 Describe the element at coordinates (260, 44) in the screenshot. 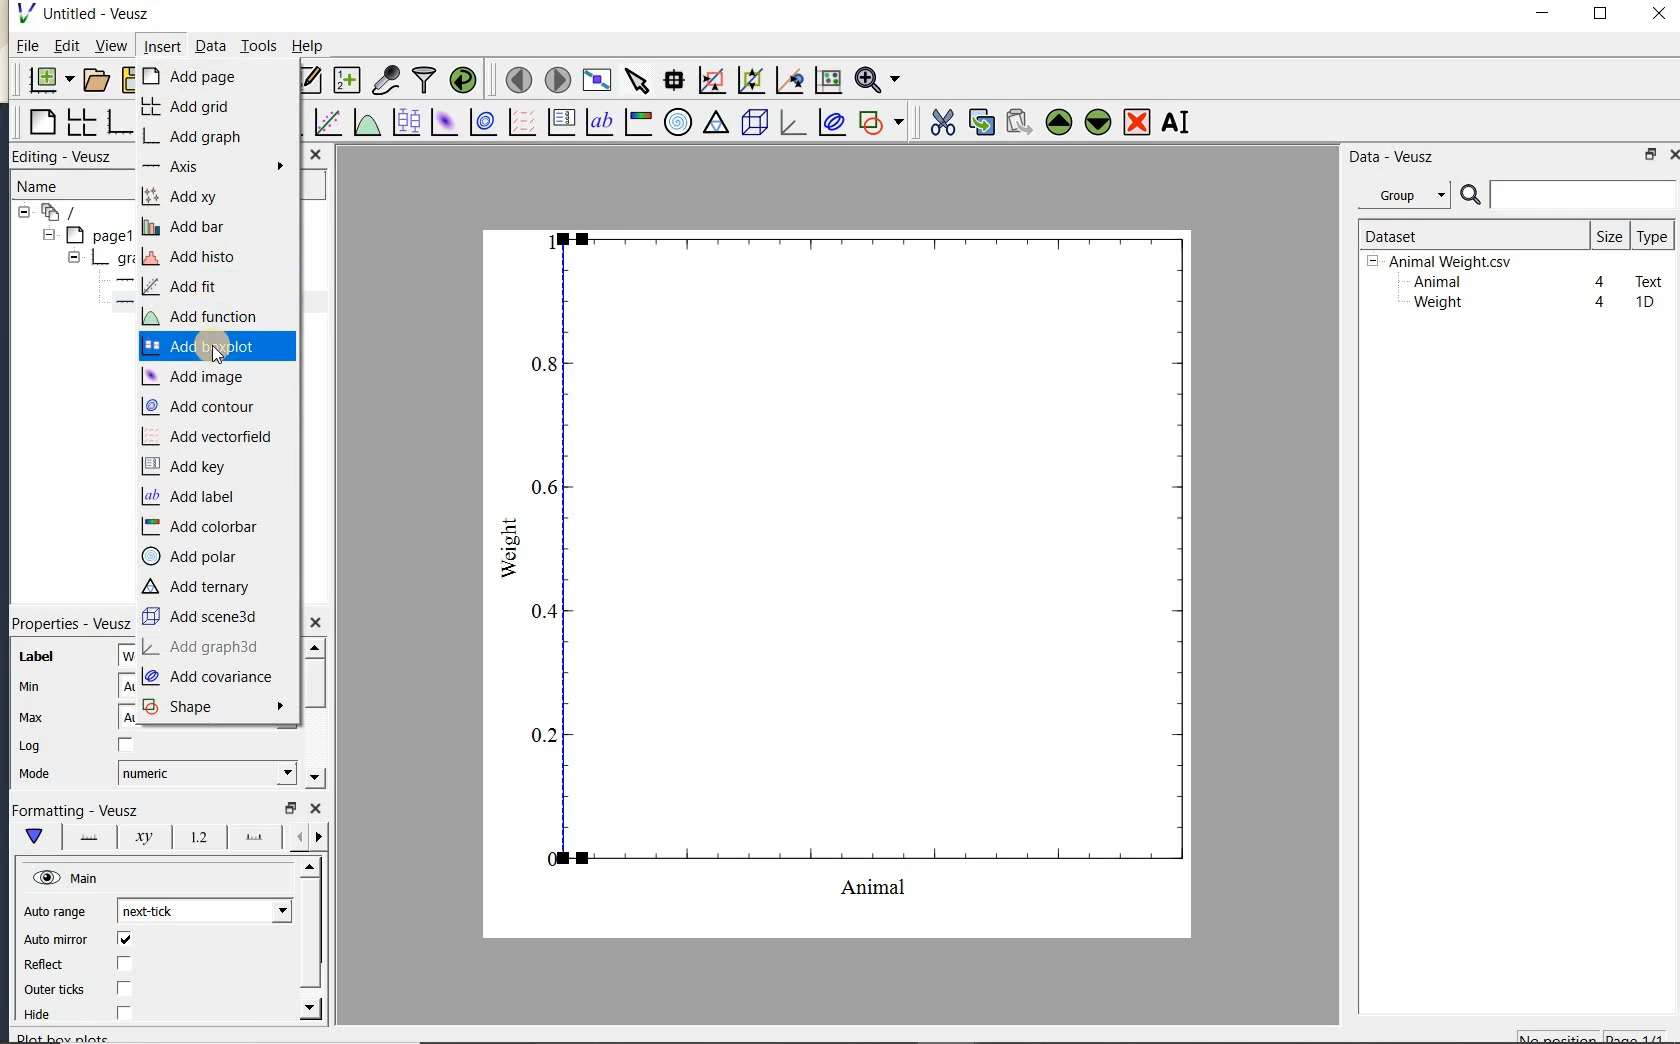

I see `Tools` at that location.